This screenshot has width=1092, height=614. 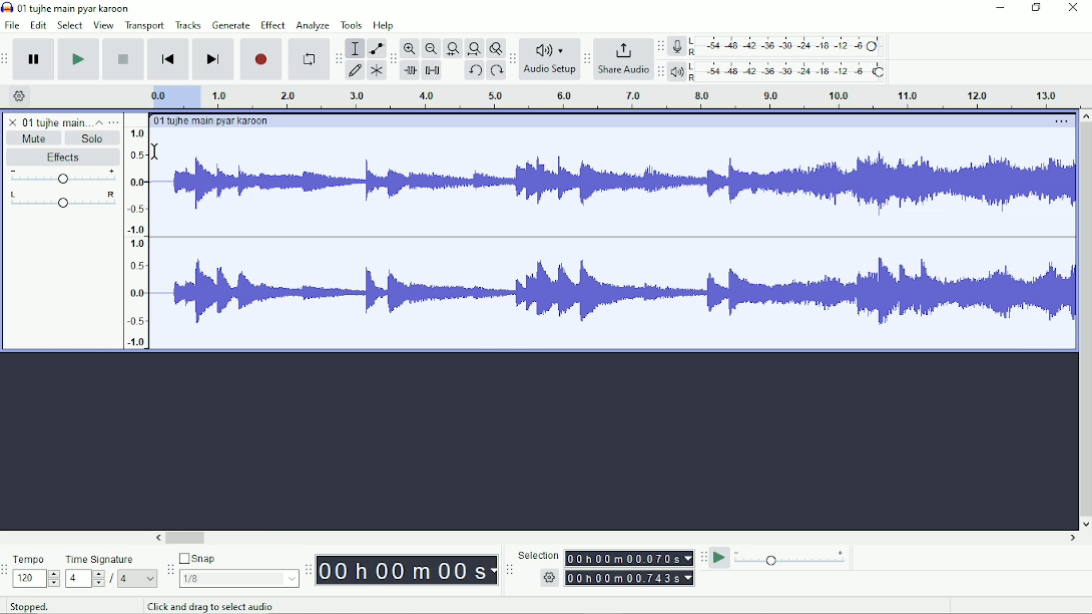 I want to click on Vertical scrollbar, so click(x=1084, y=320).